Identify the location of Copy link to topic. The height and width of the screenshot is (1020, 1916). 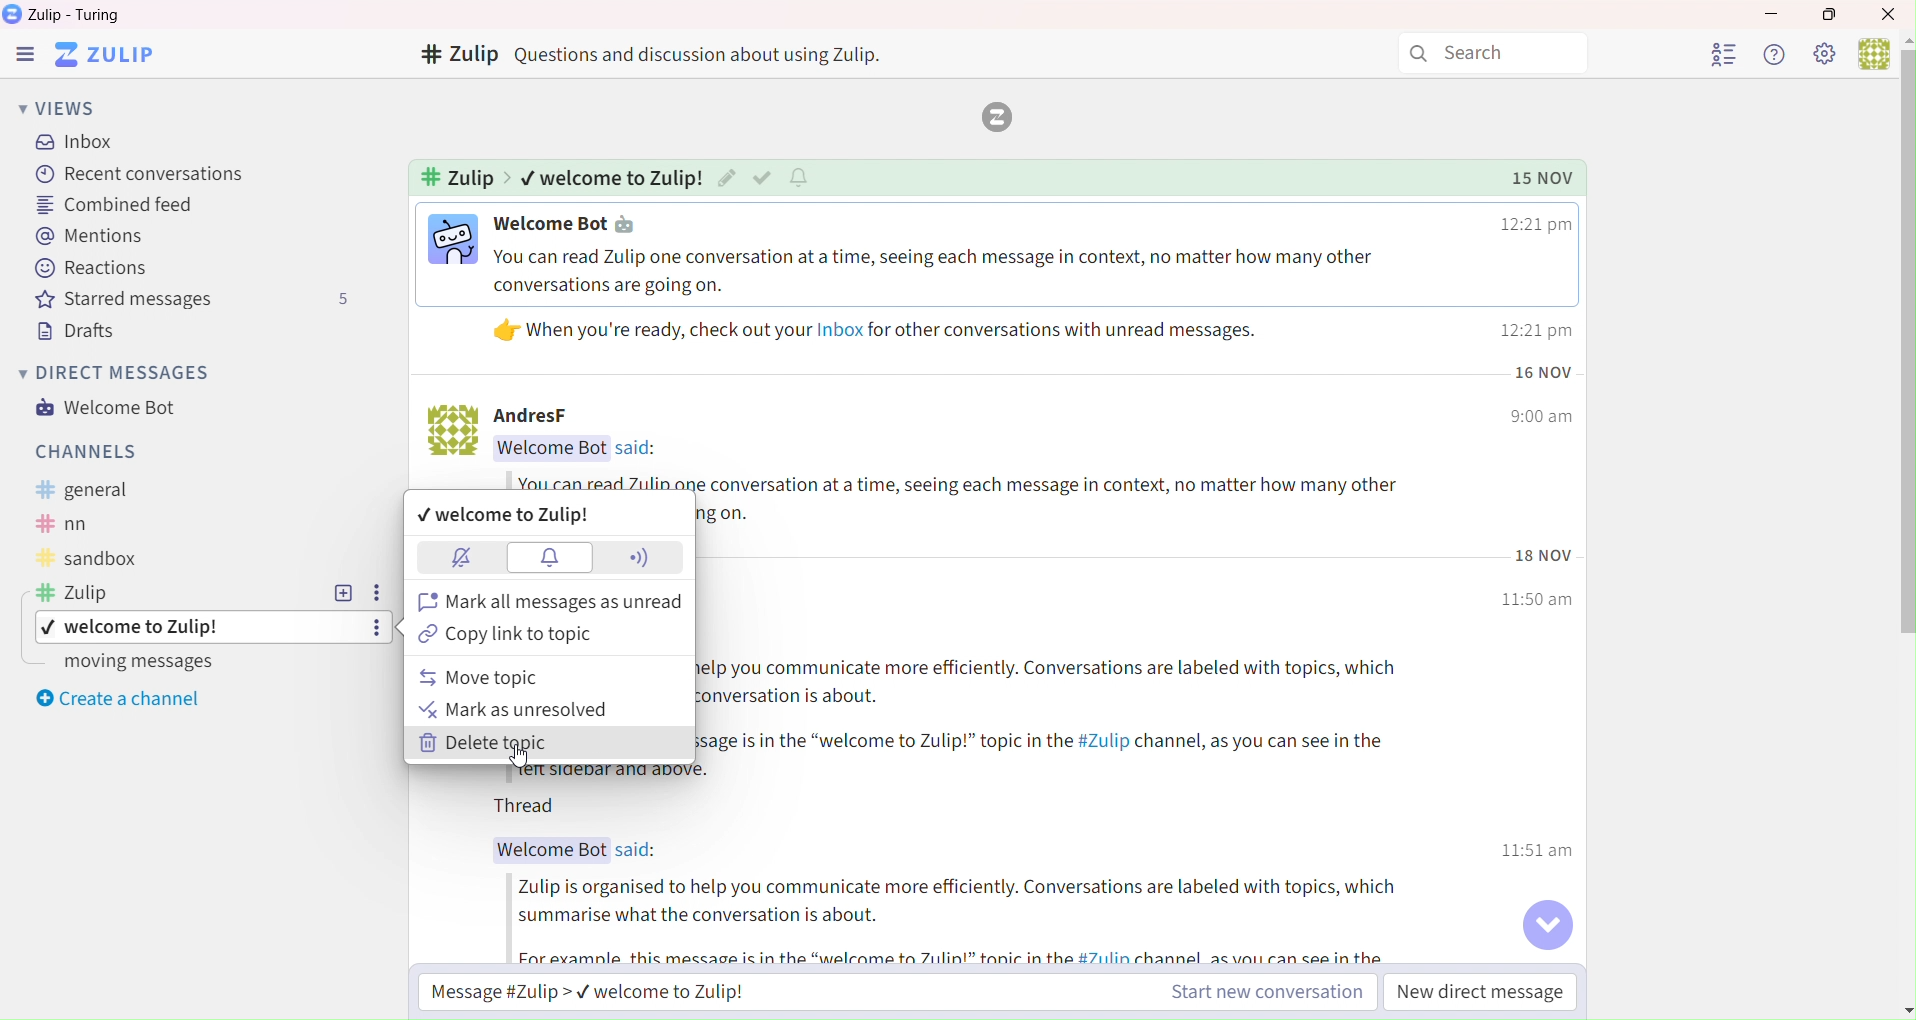
(528, 636).